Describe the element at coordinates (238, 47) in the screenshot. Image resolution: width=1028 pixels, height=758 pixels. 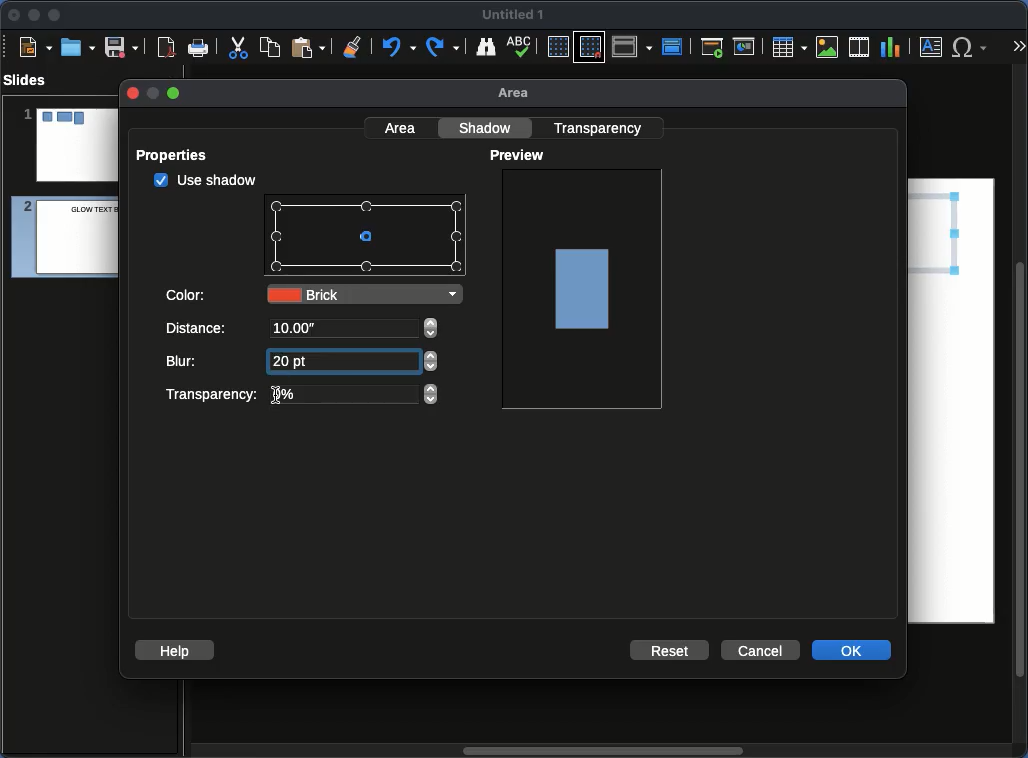
I see `Cut` at that location.